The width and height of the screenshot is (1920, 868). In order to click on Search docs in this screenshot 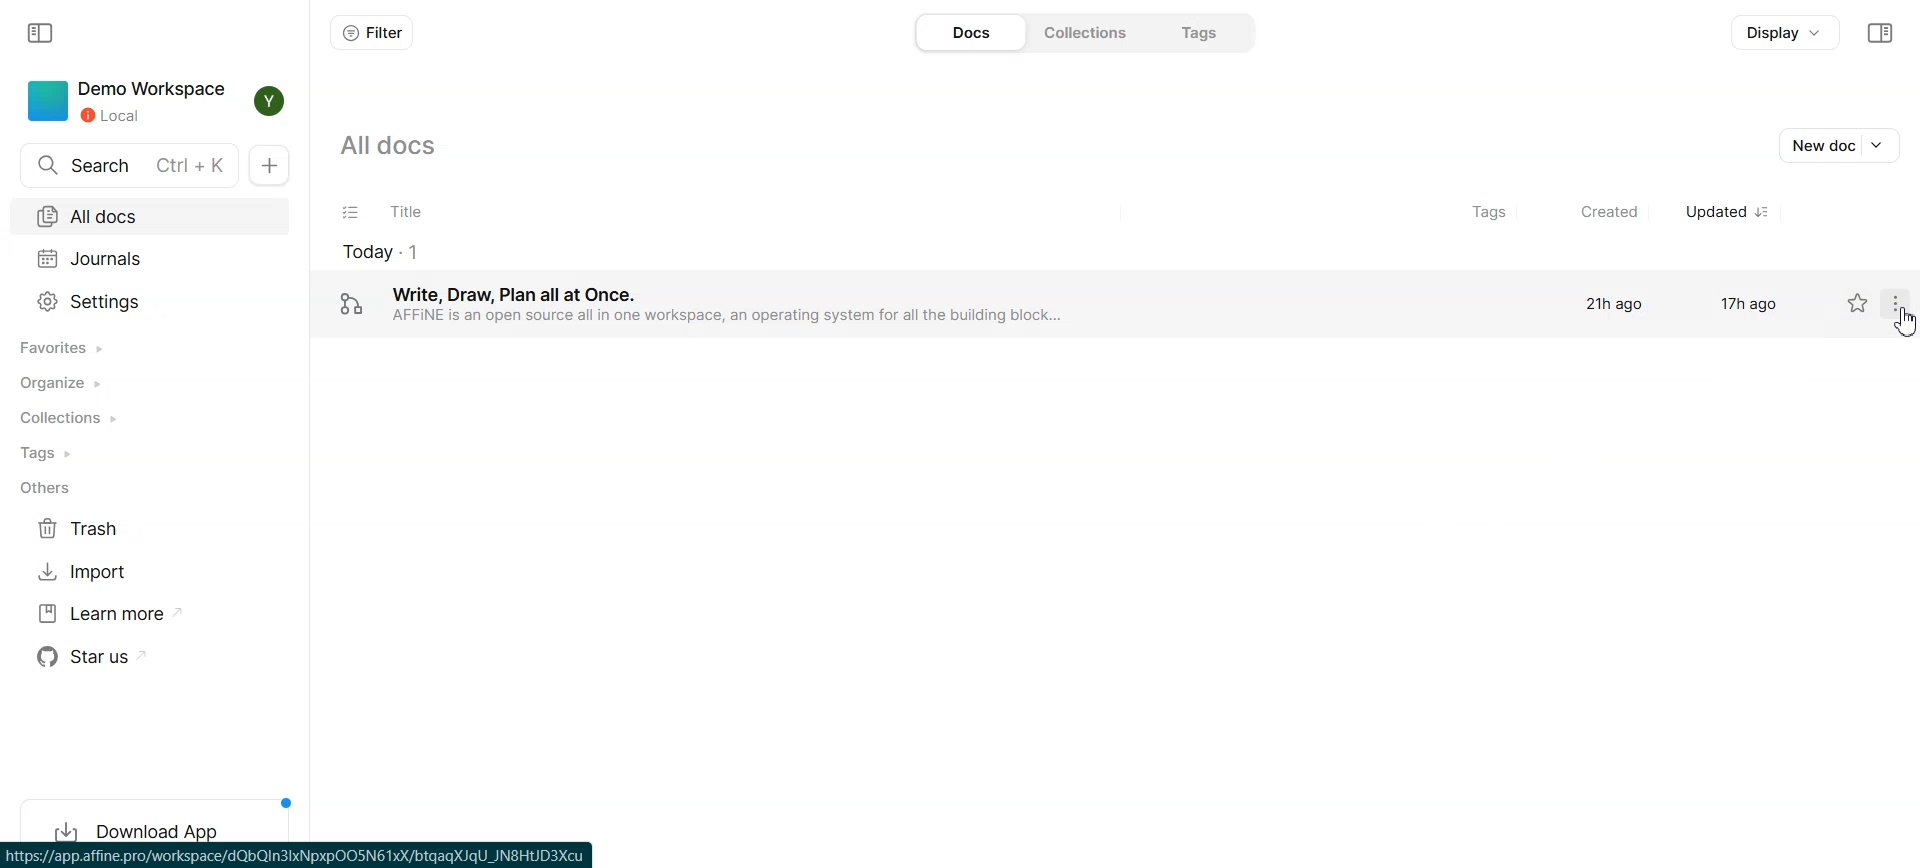, I will do `click(127, 164)`.